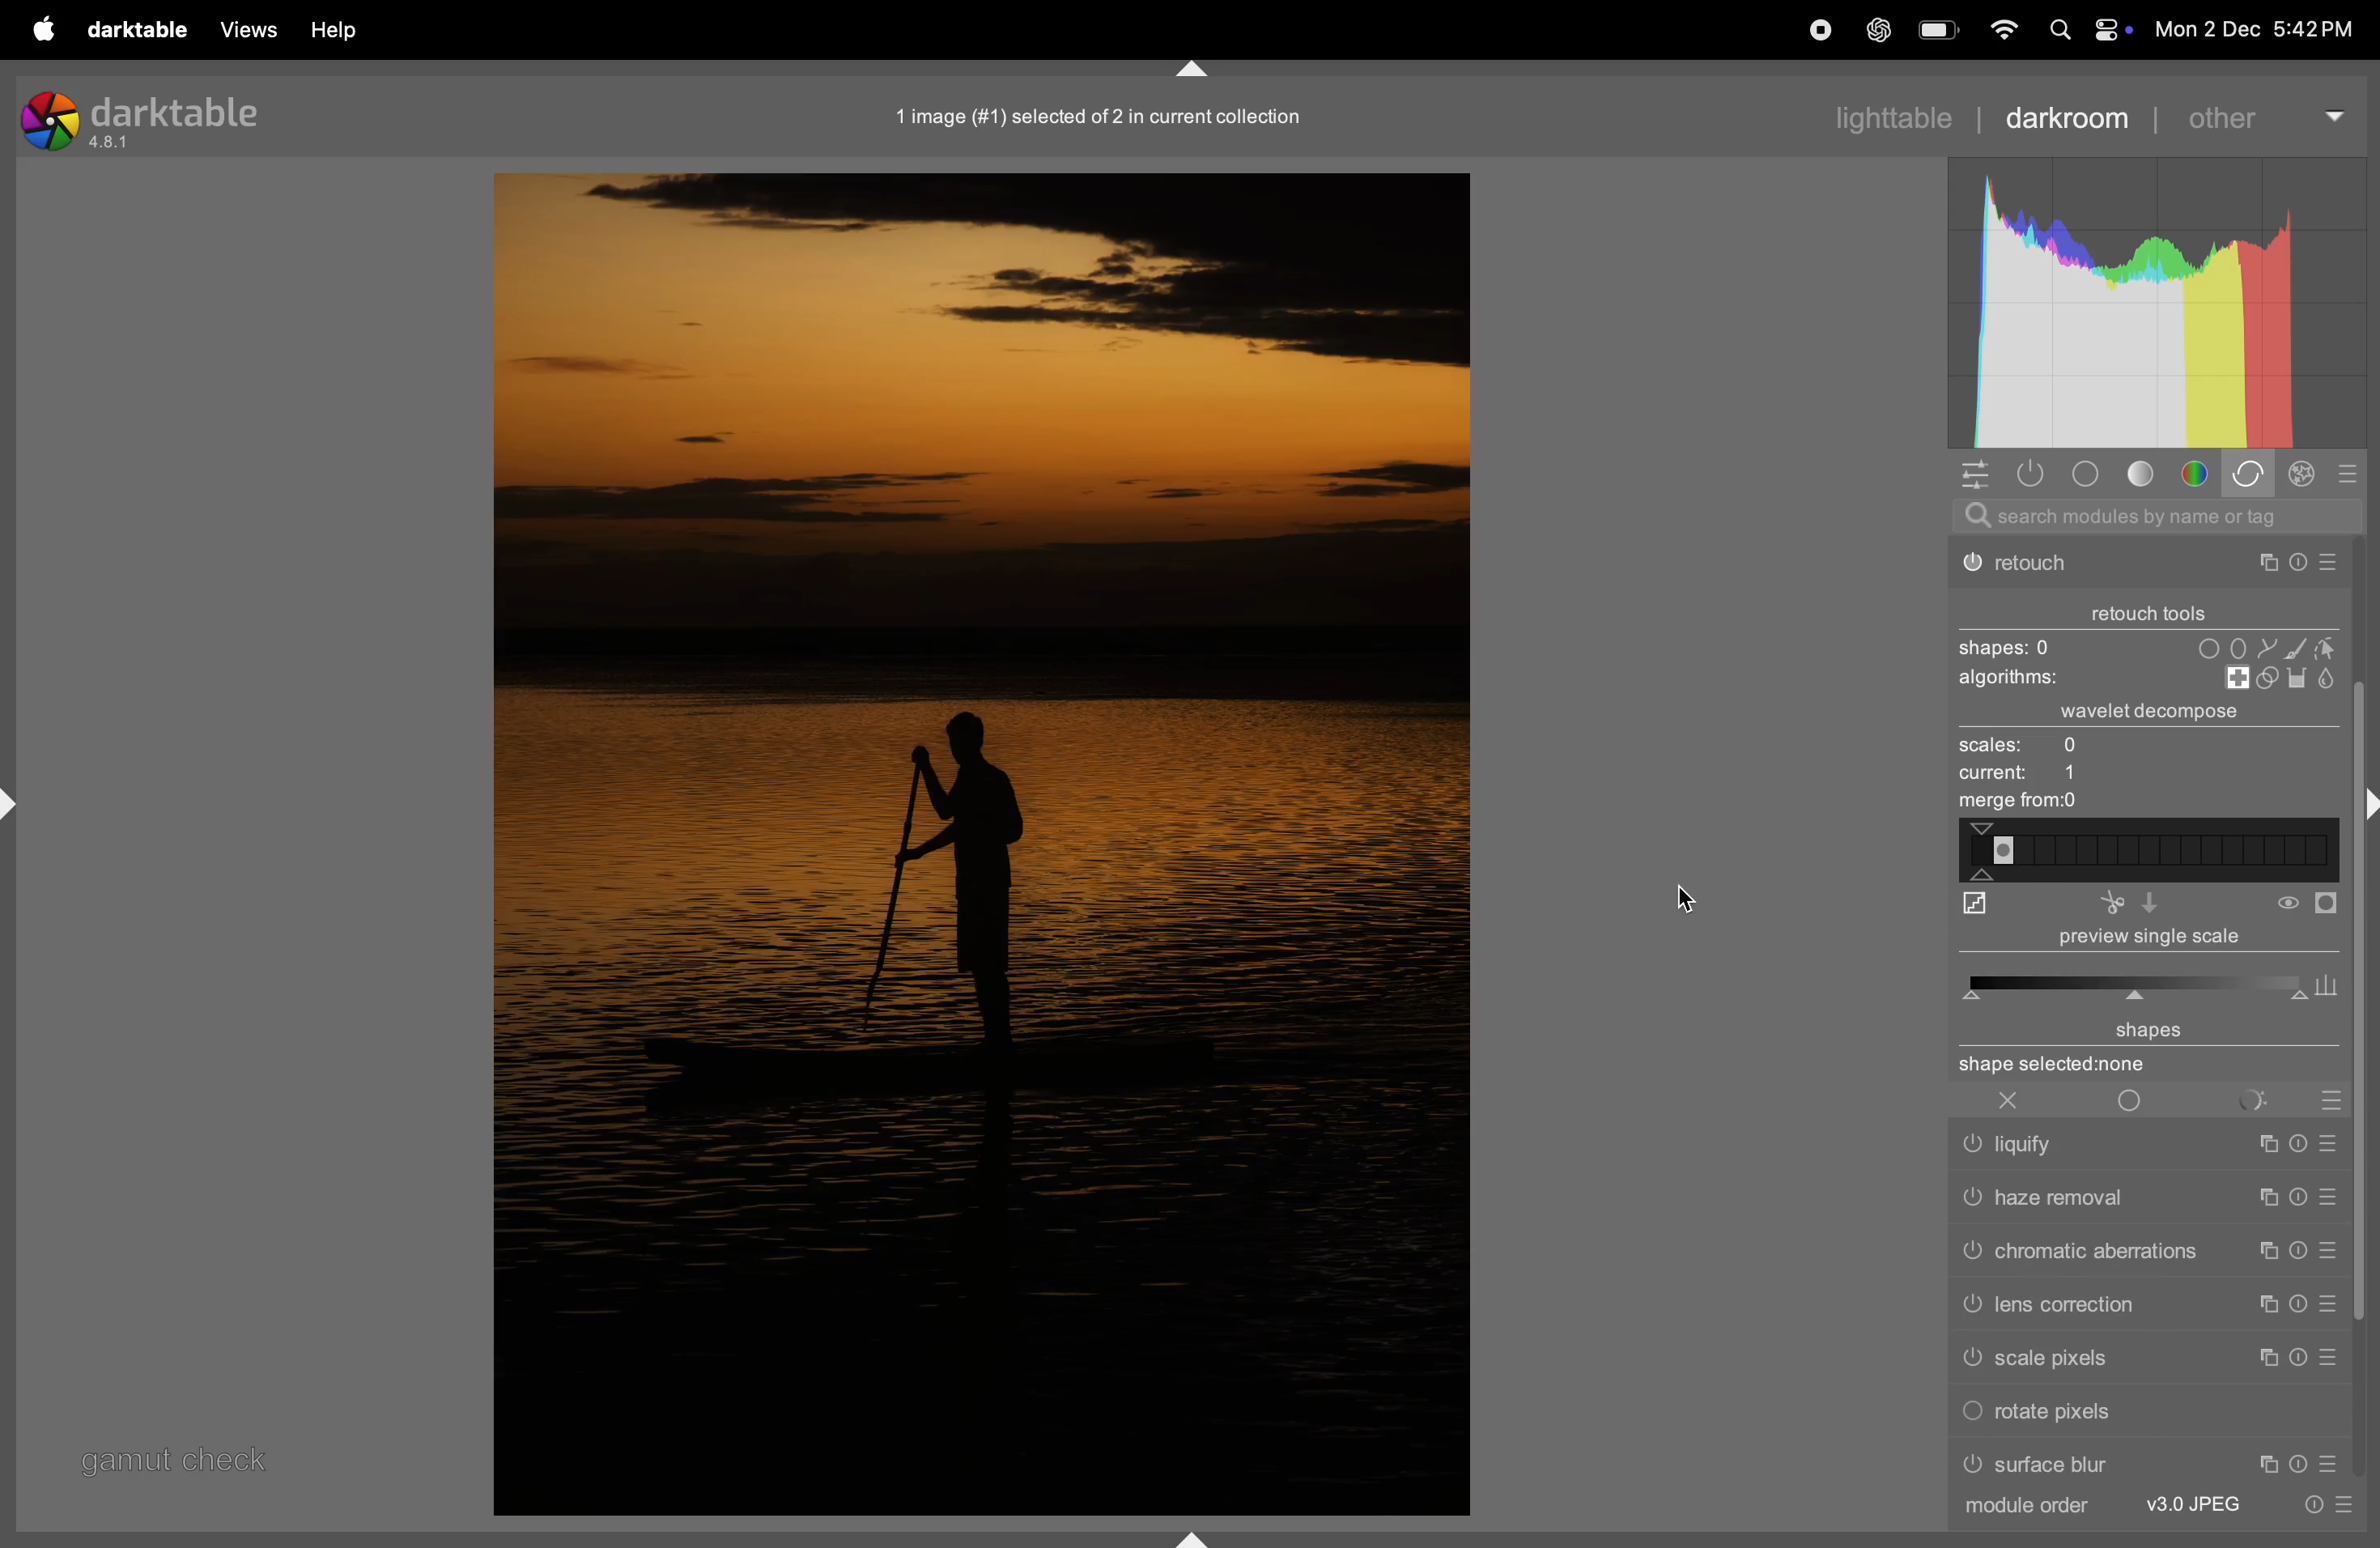 This screenshot has width=2380, height=1548. Describe the element at coordinates (2031, 1515) in the screenshot. I see `module` at that location.